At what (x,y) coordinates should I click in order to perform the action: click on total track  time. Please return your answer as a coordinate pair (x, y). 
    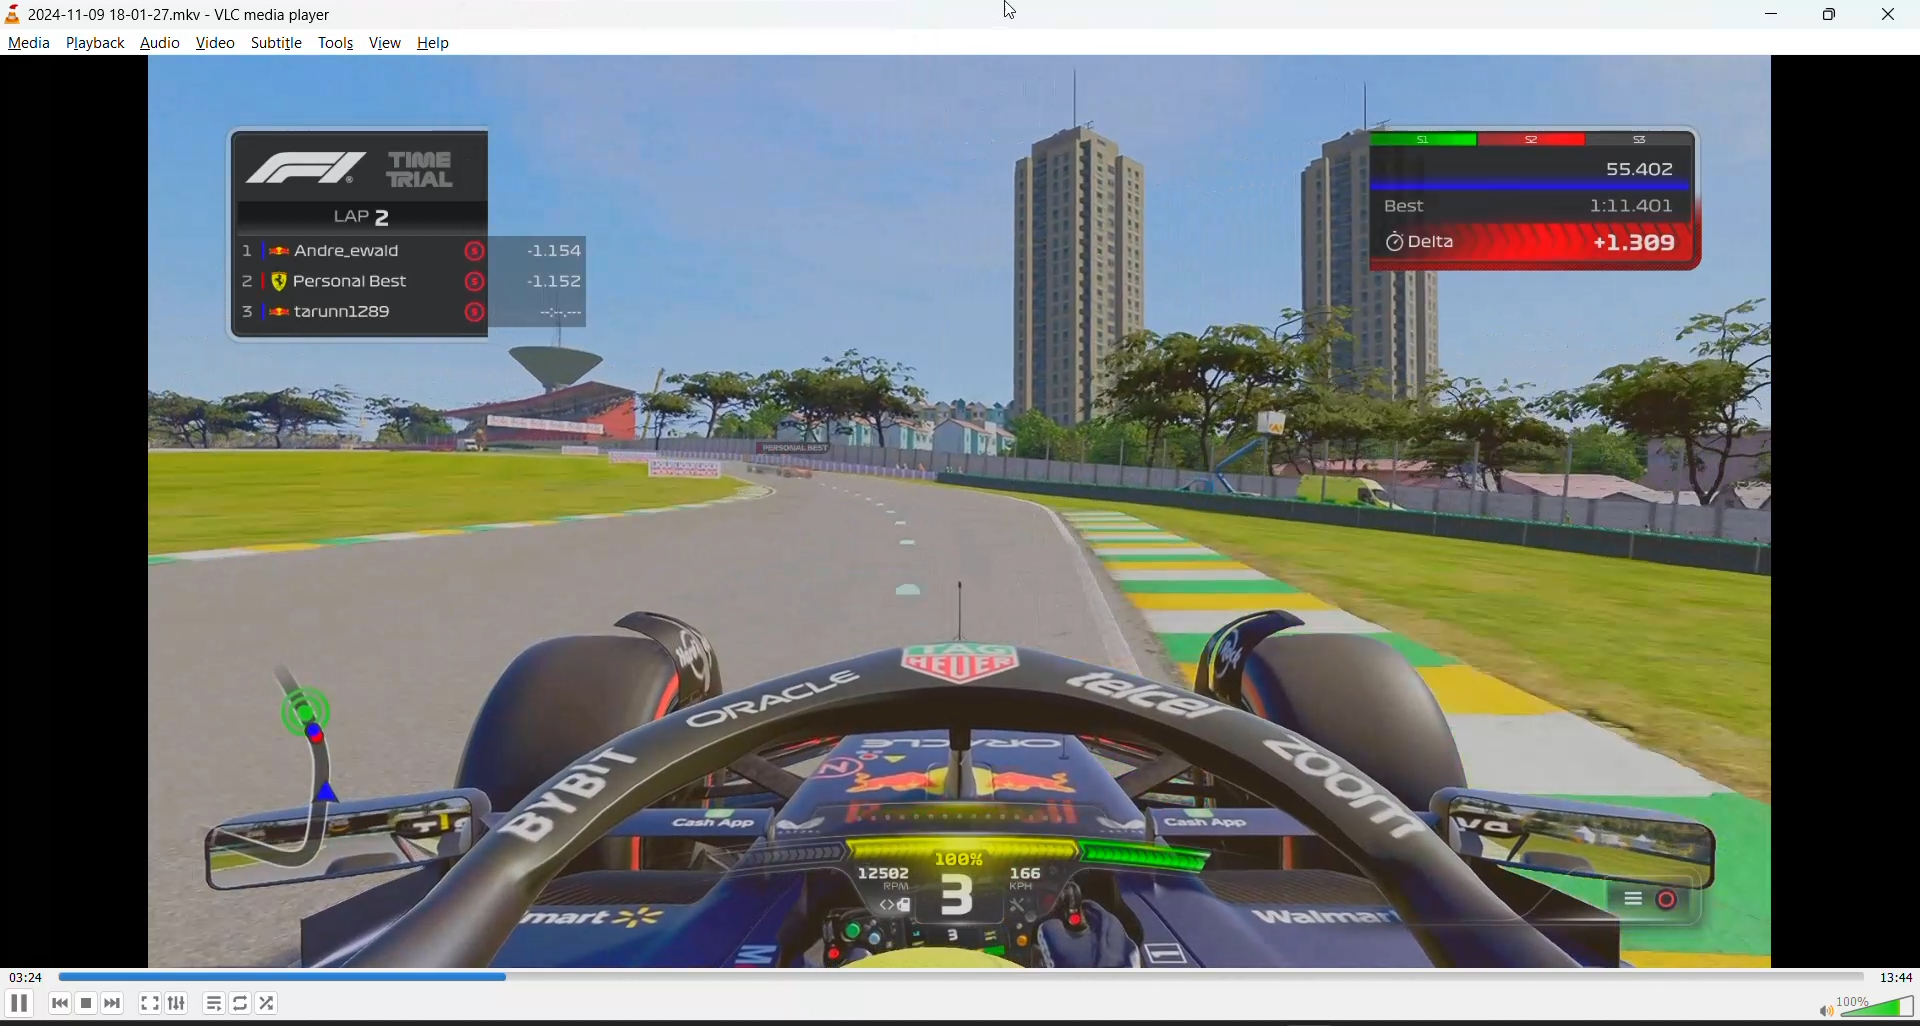
    Looking at the image, I should click on (1897, 977).